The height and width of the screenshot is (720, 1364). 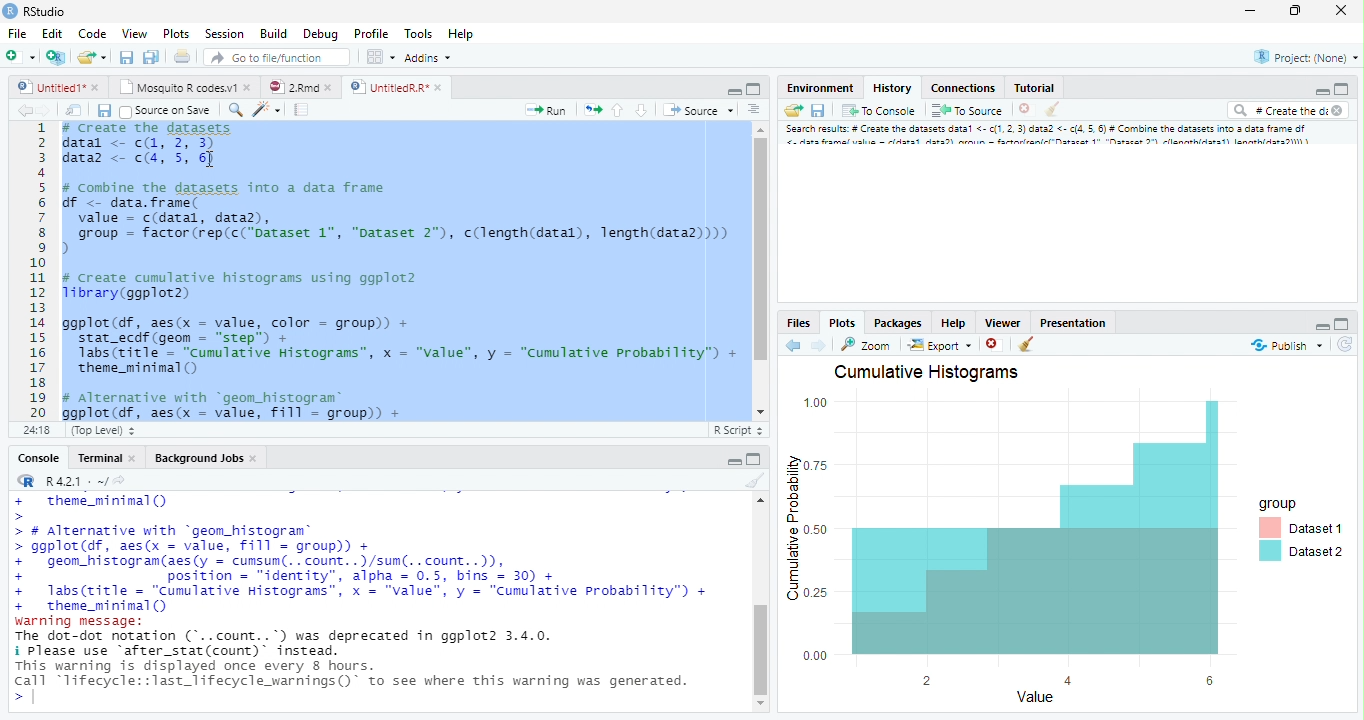 I want to click on Delete , so click(x=992, y=342).